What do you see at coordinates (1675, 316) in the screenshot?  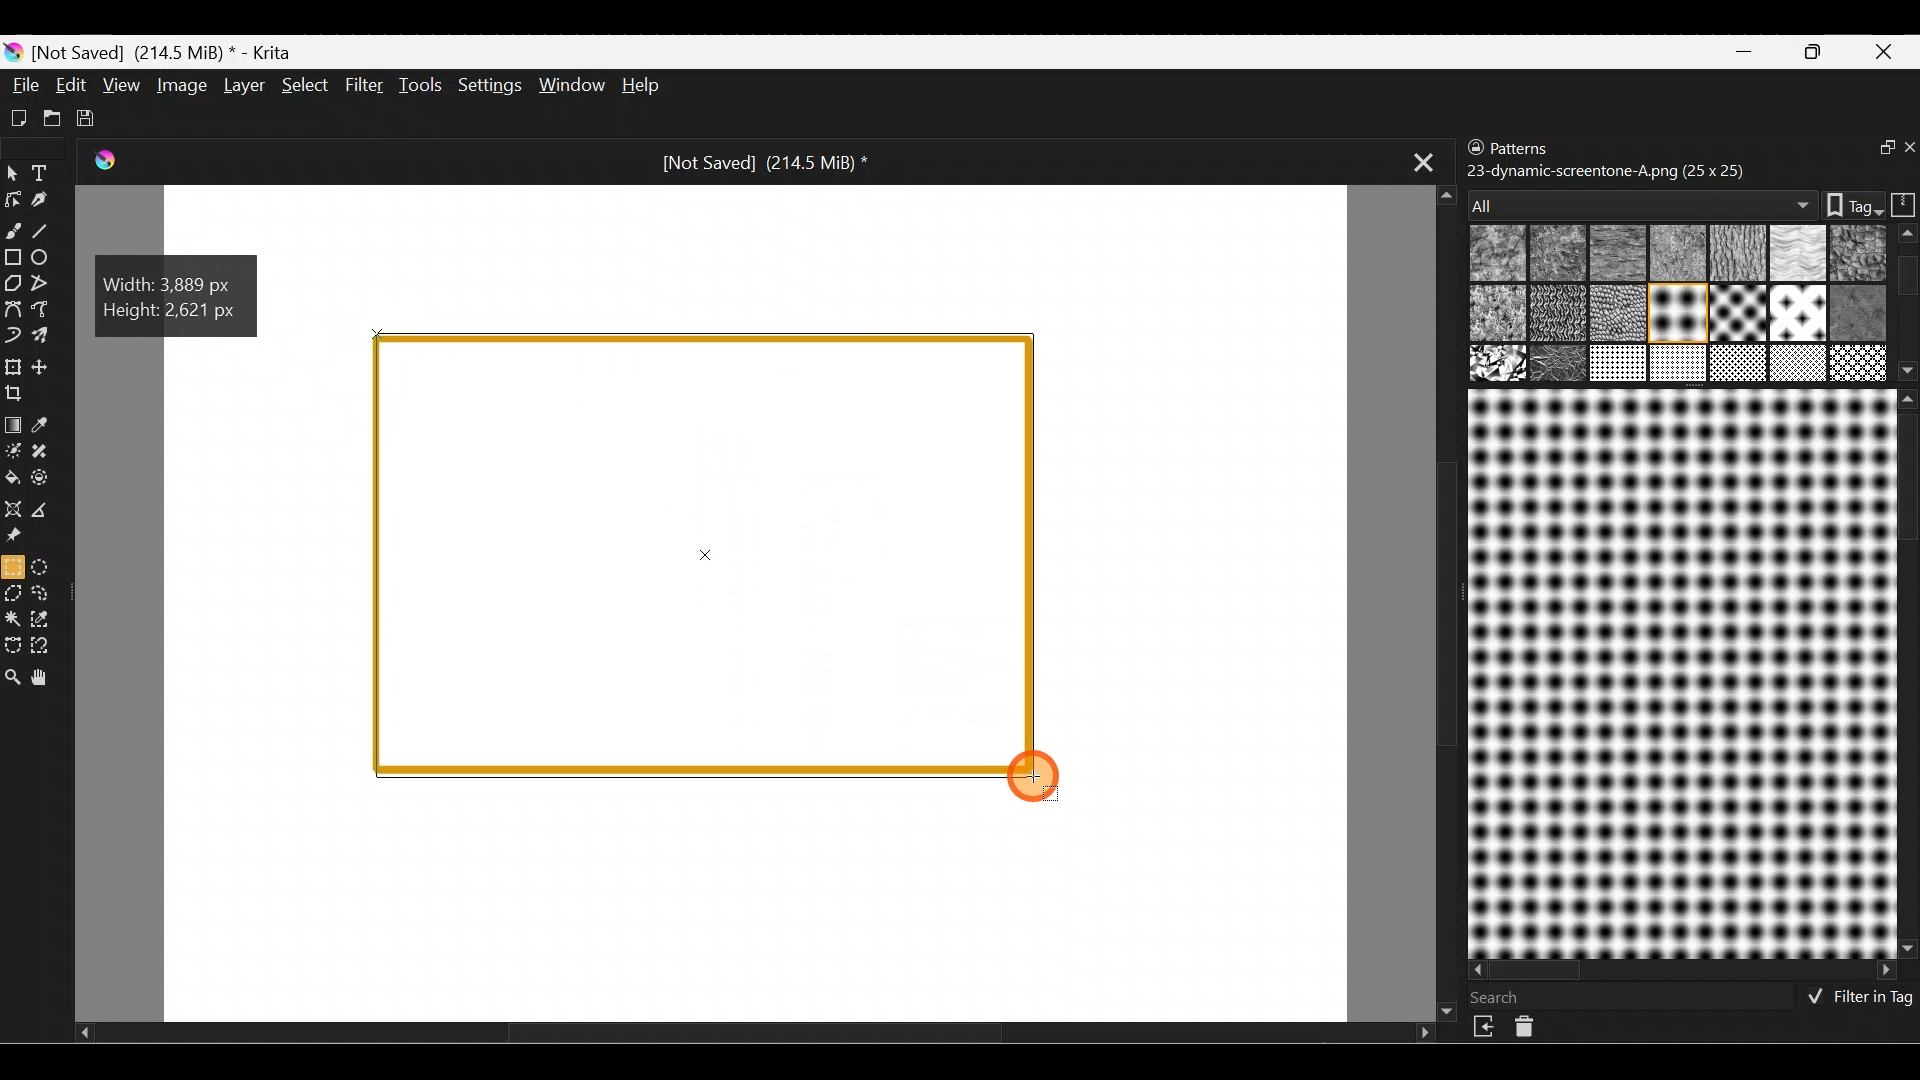 I see `10 drawed_dotted.png` at bounding box center [1675, 316].